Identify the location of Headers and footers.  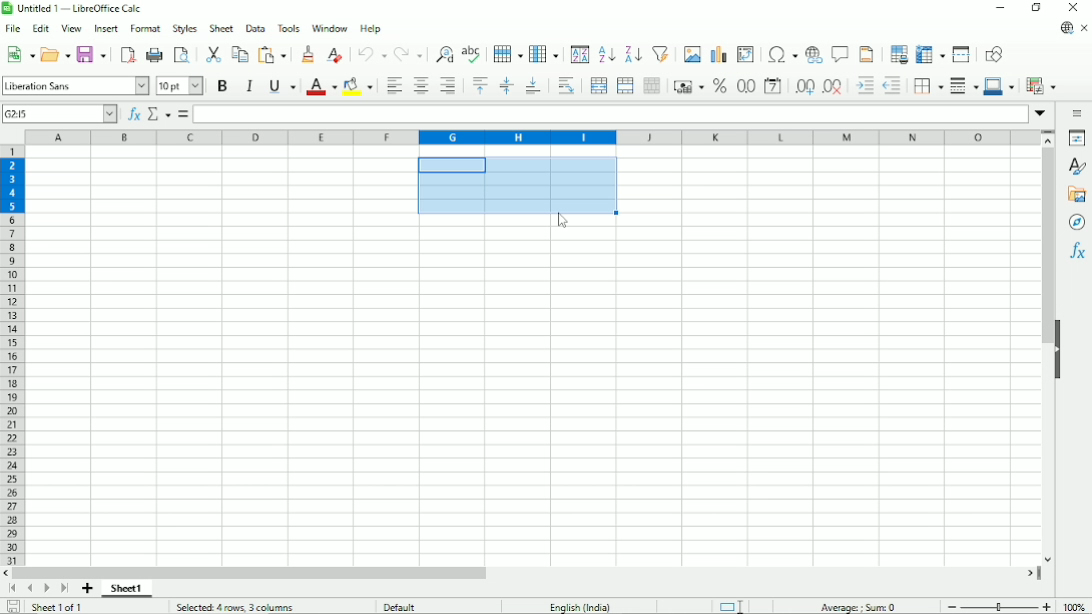
(866, 53).